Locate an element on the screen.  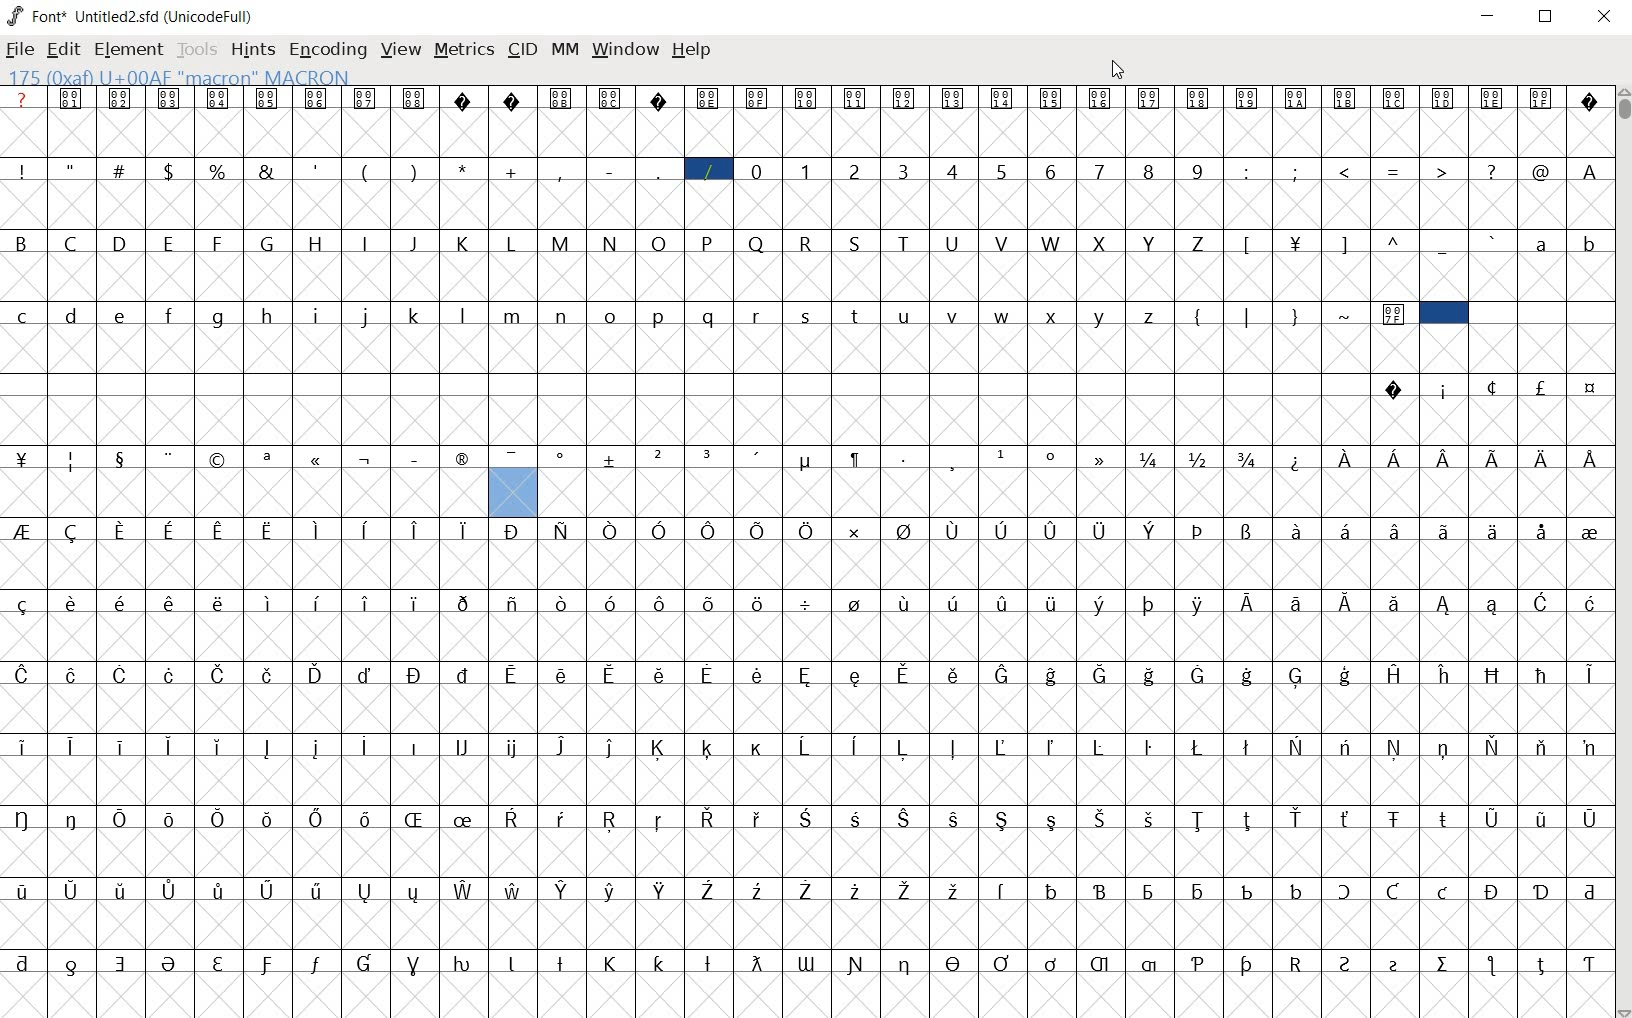
% is located at coordinates (219, 169).